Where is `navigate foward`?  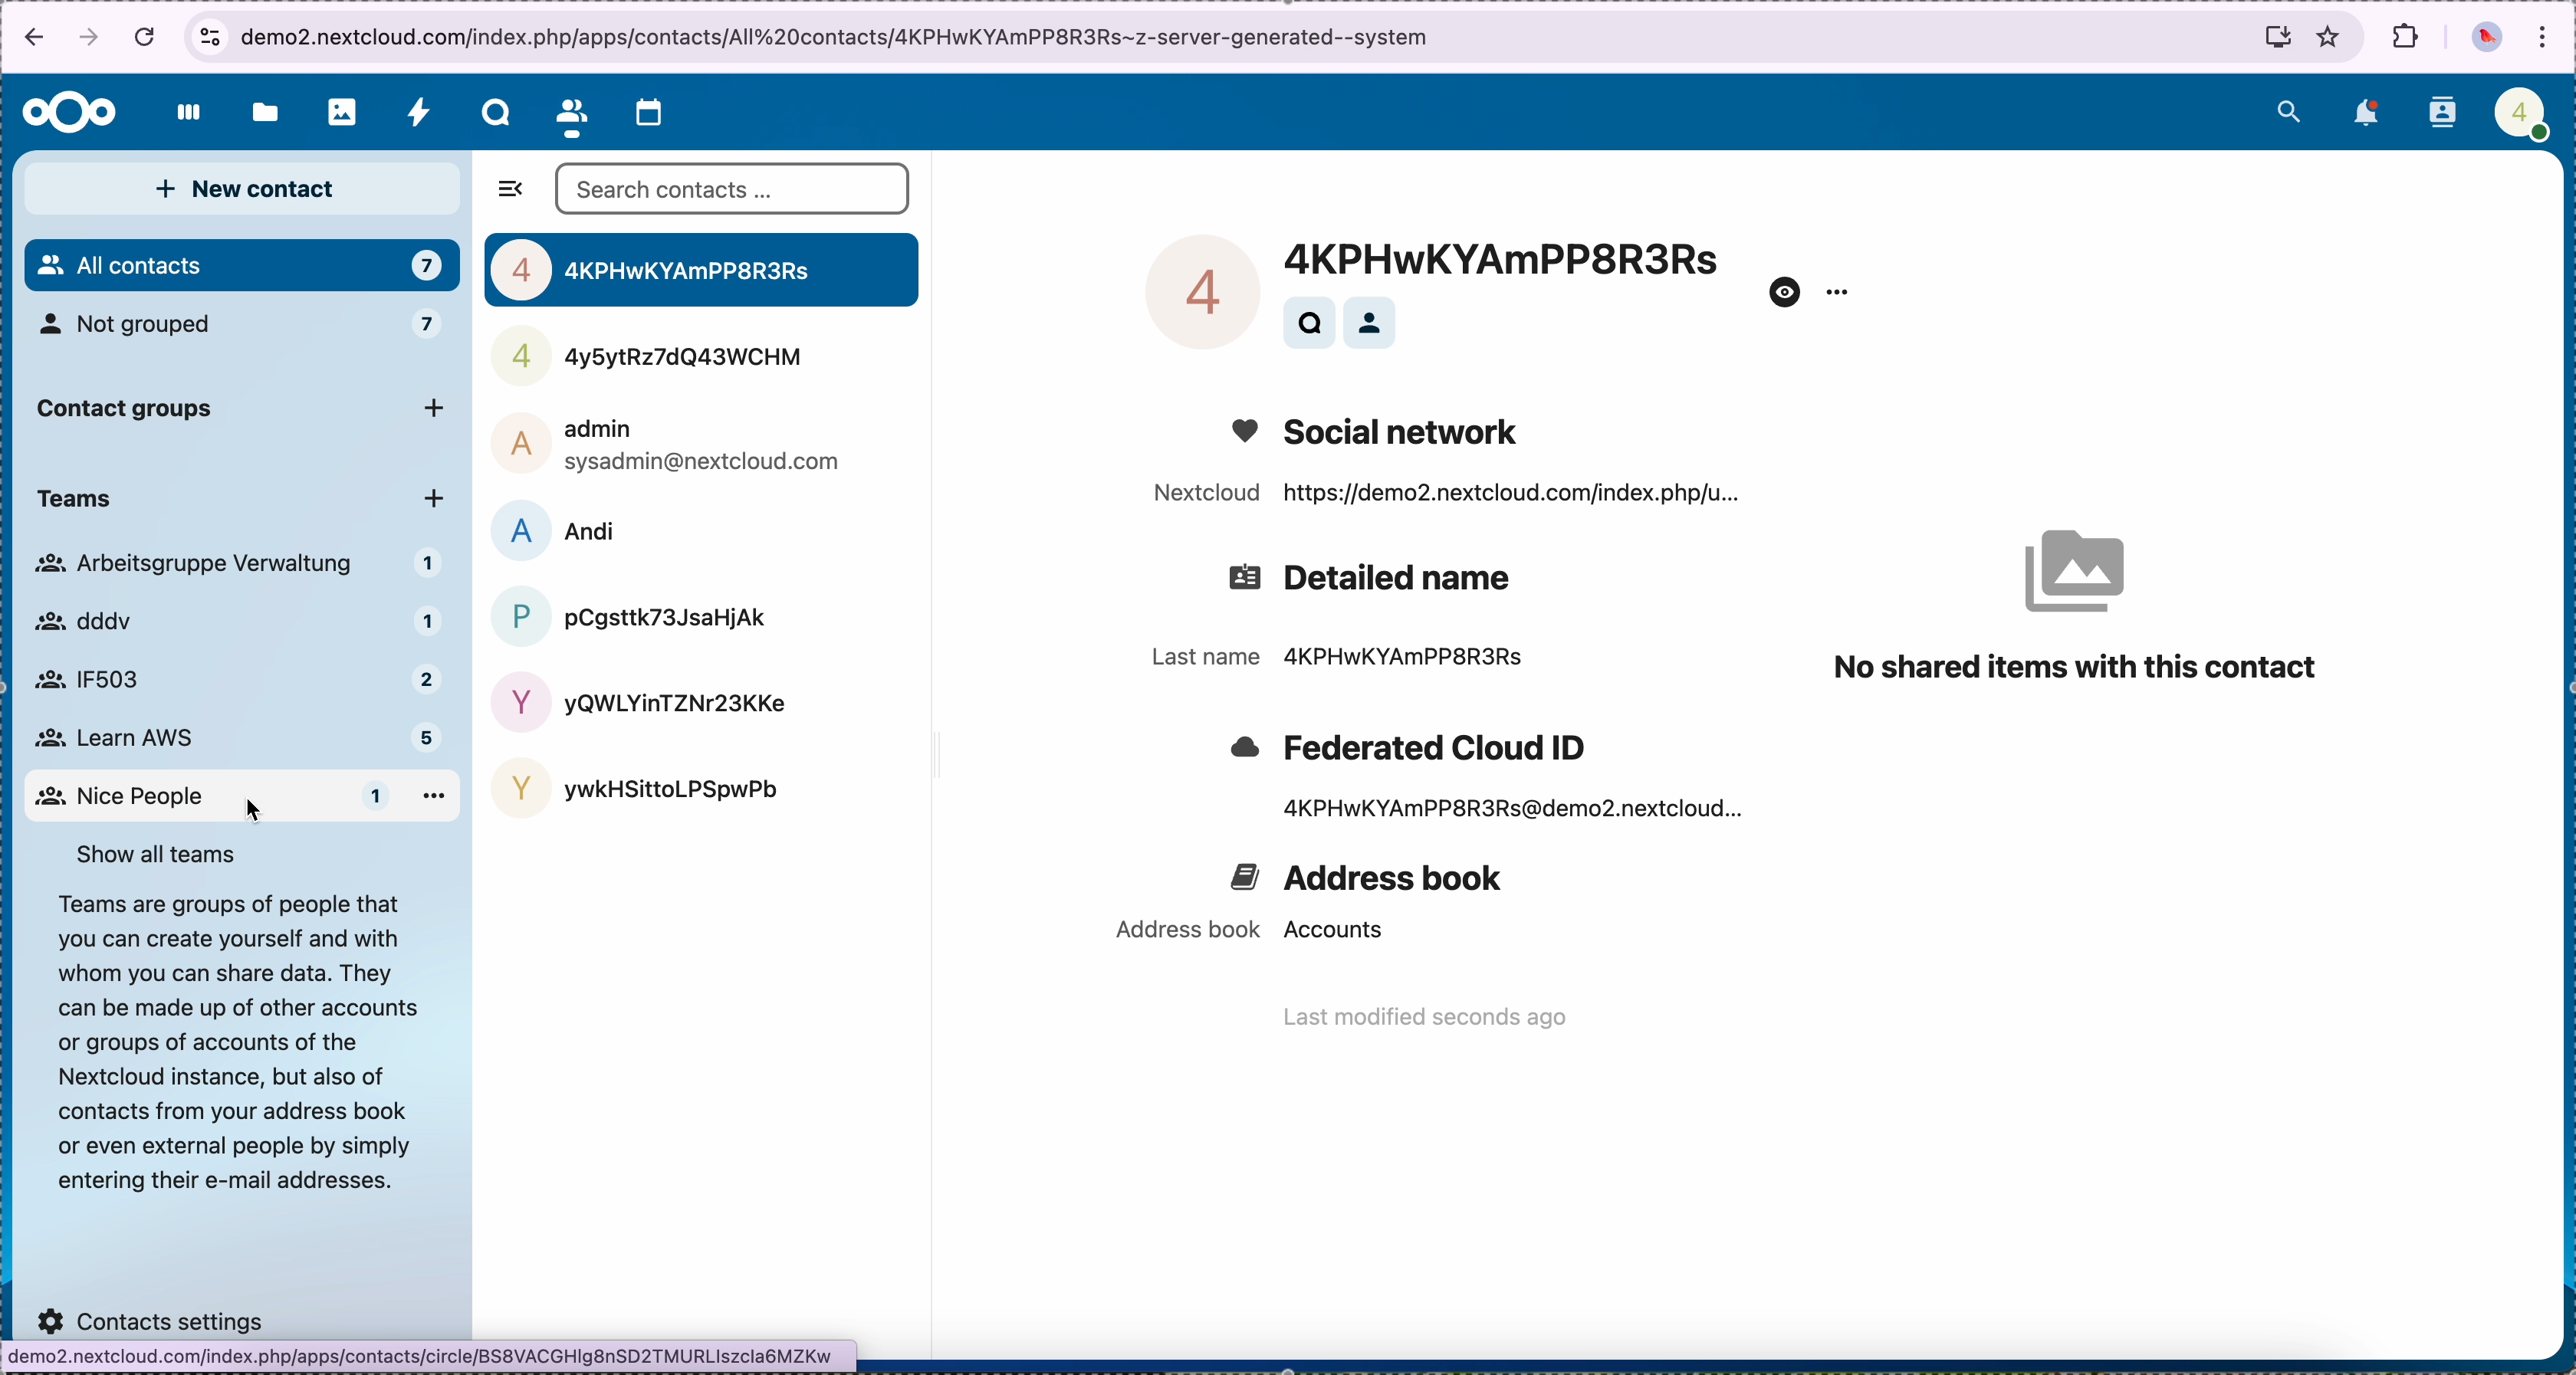 navigate foward is located at coordinates (93, 40).